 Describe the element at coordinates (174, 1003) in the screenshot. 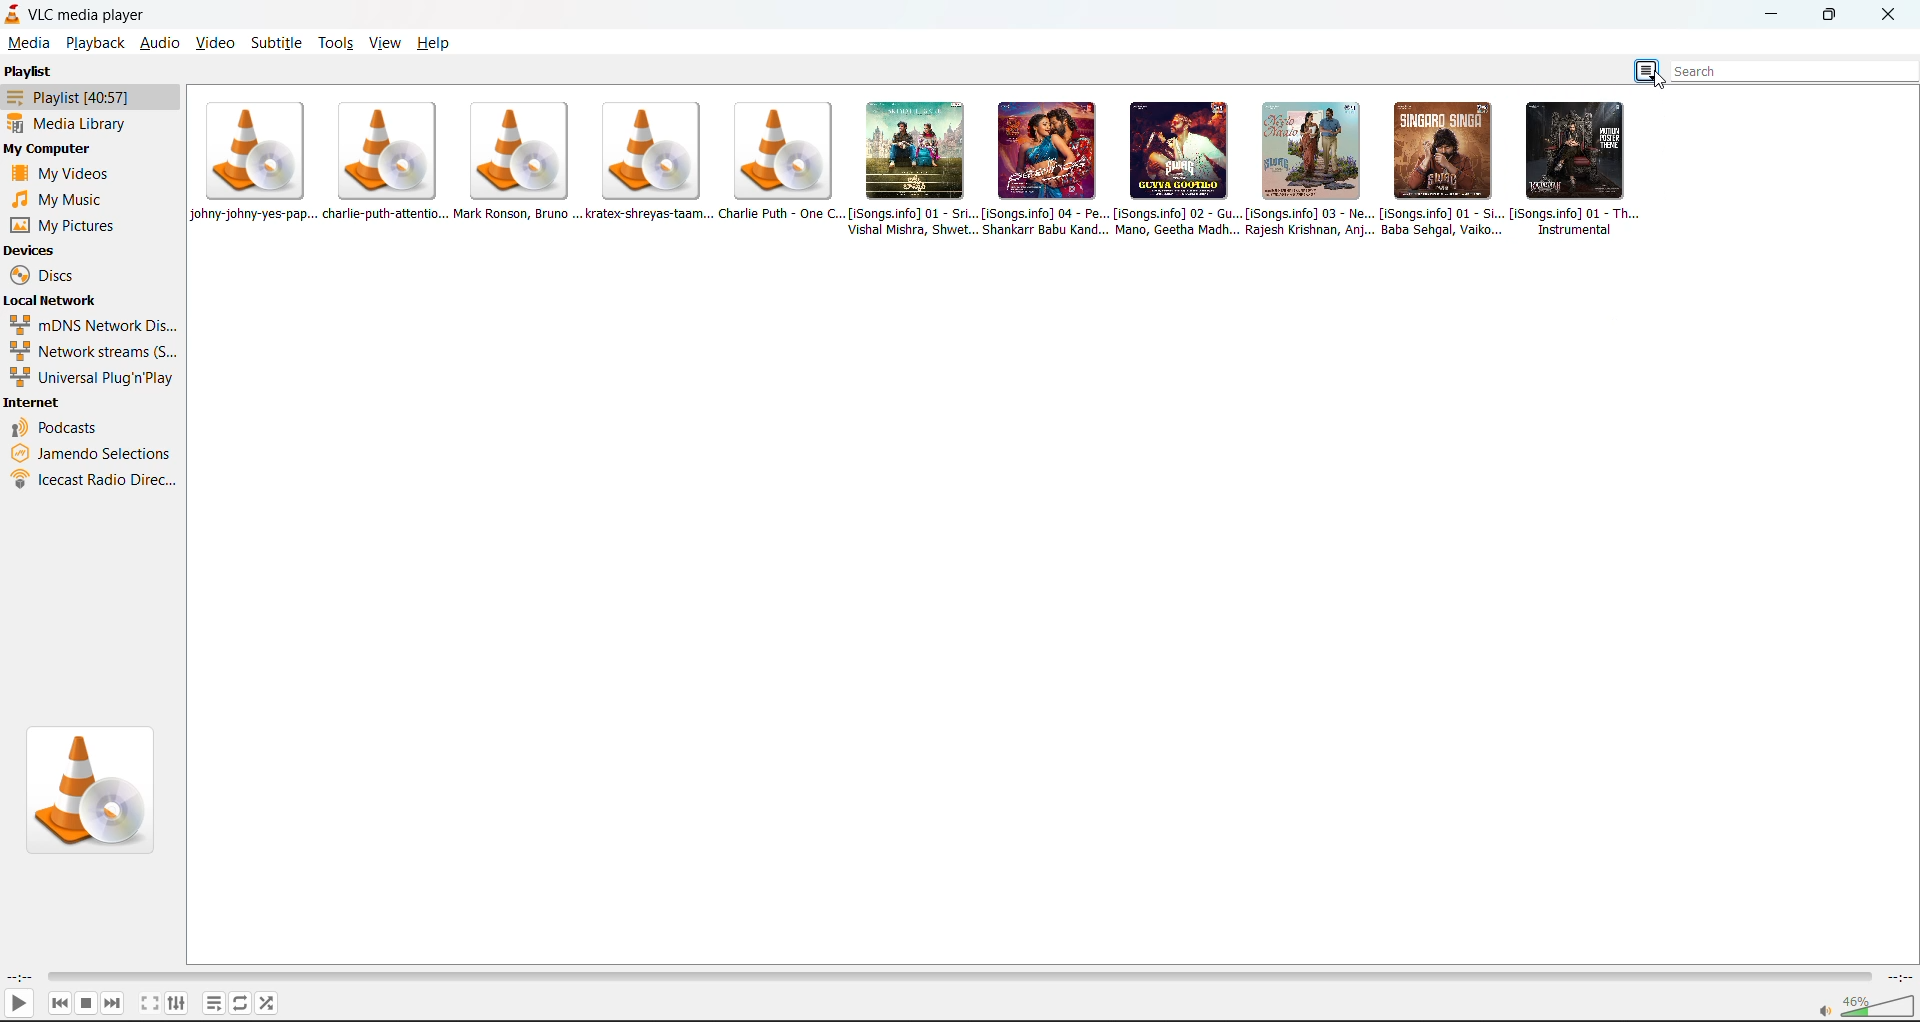

I see `settings` at that location.